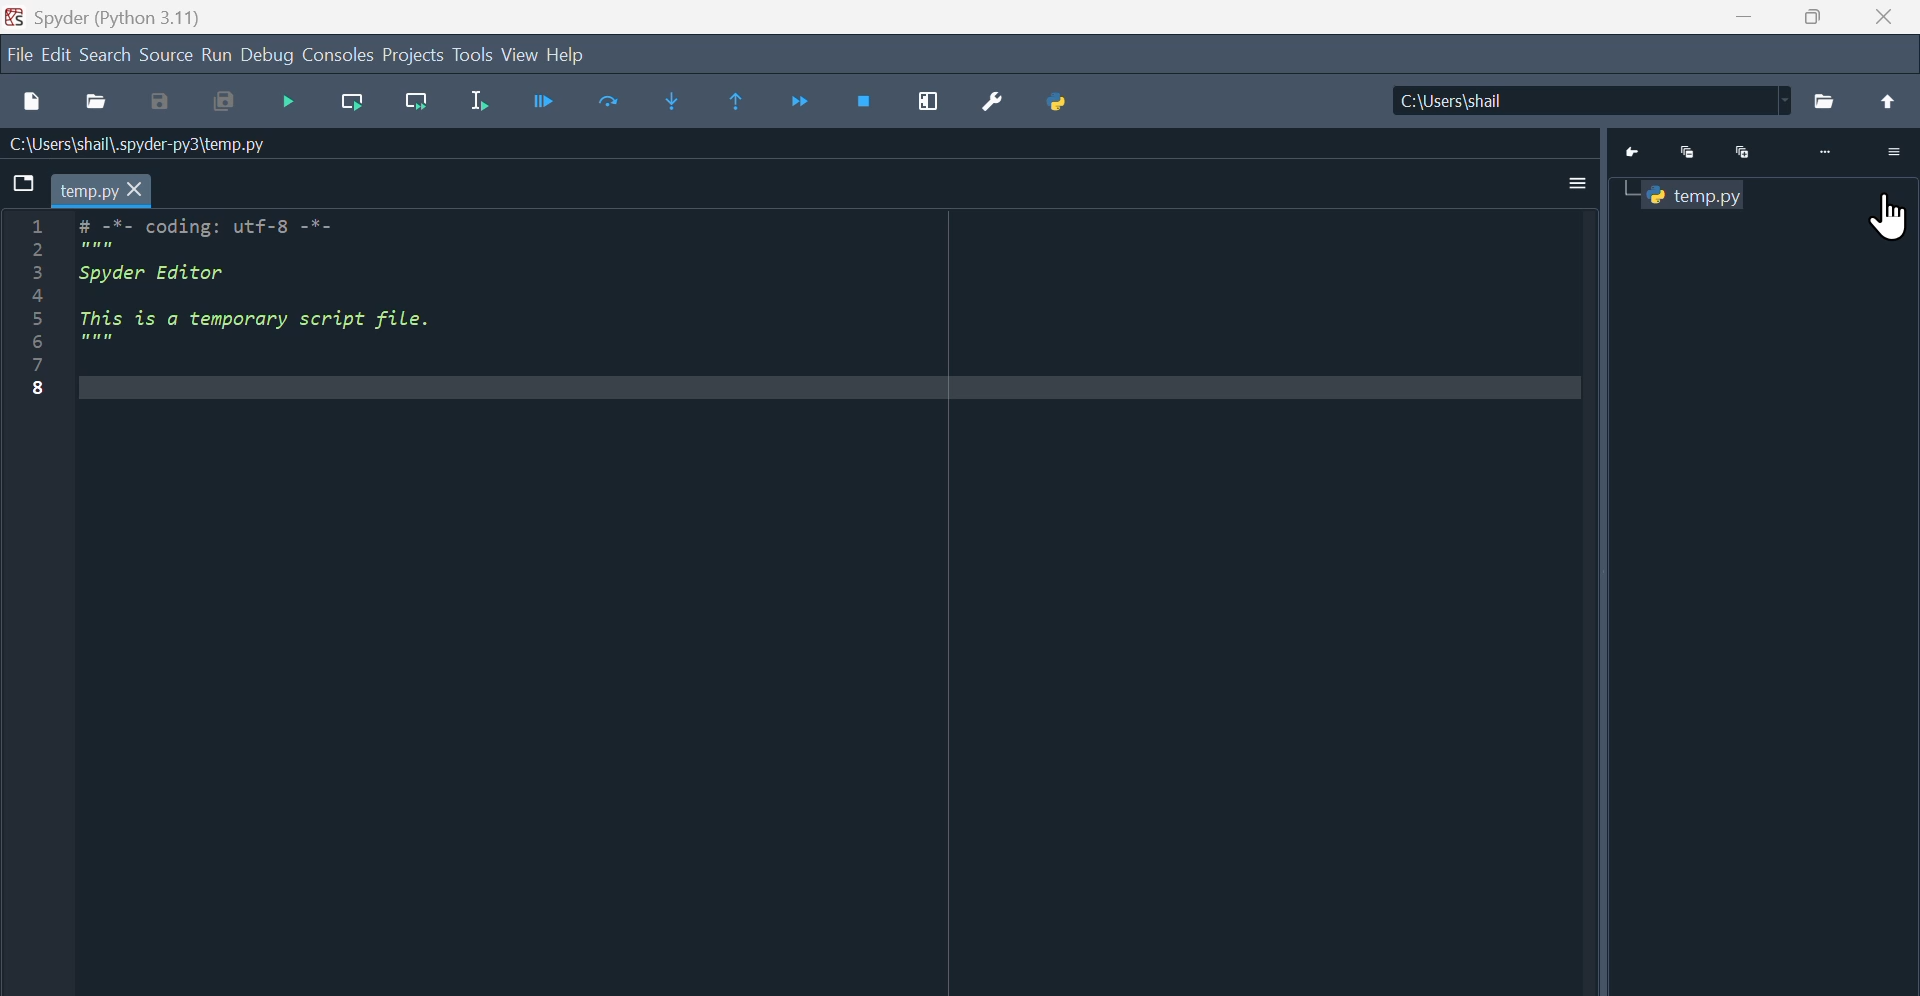  Describe the element at coordinates (1694, 194) in the screenshot. I see `temp.py` at that location.